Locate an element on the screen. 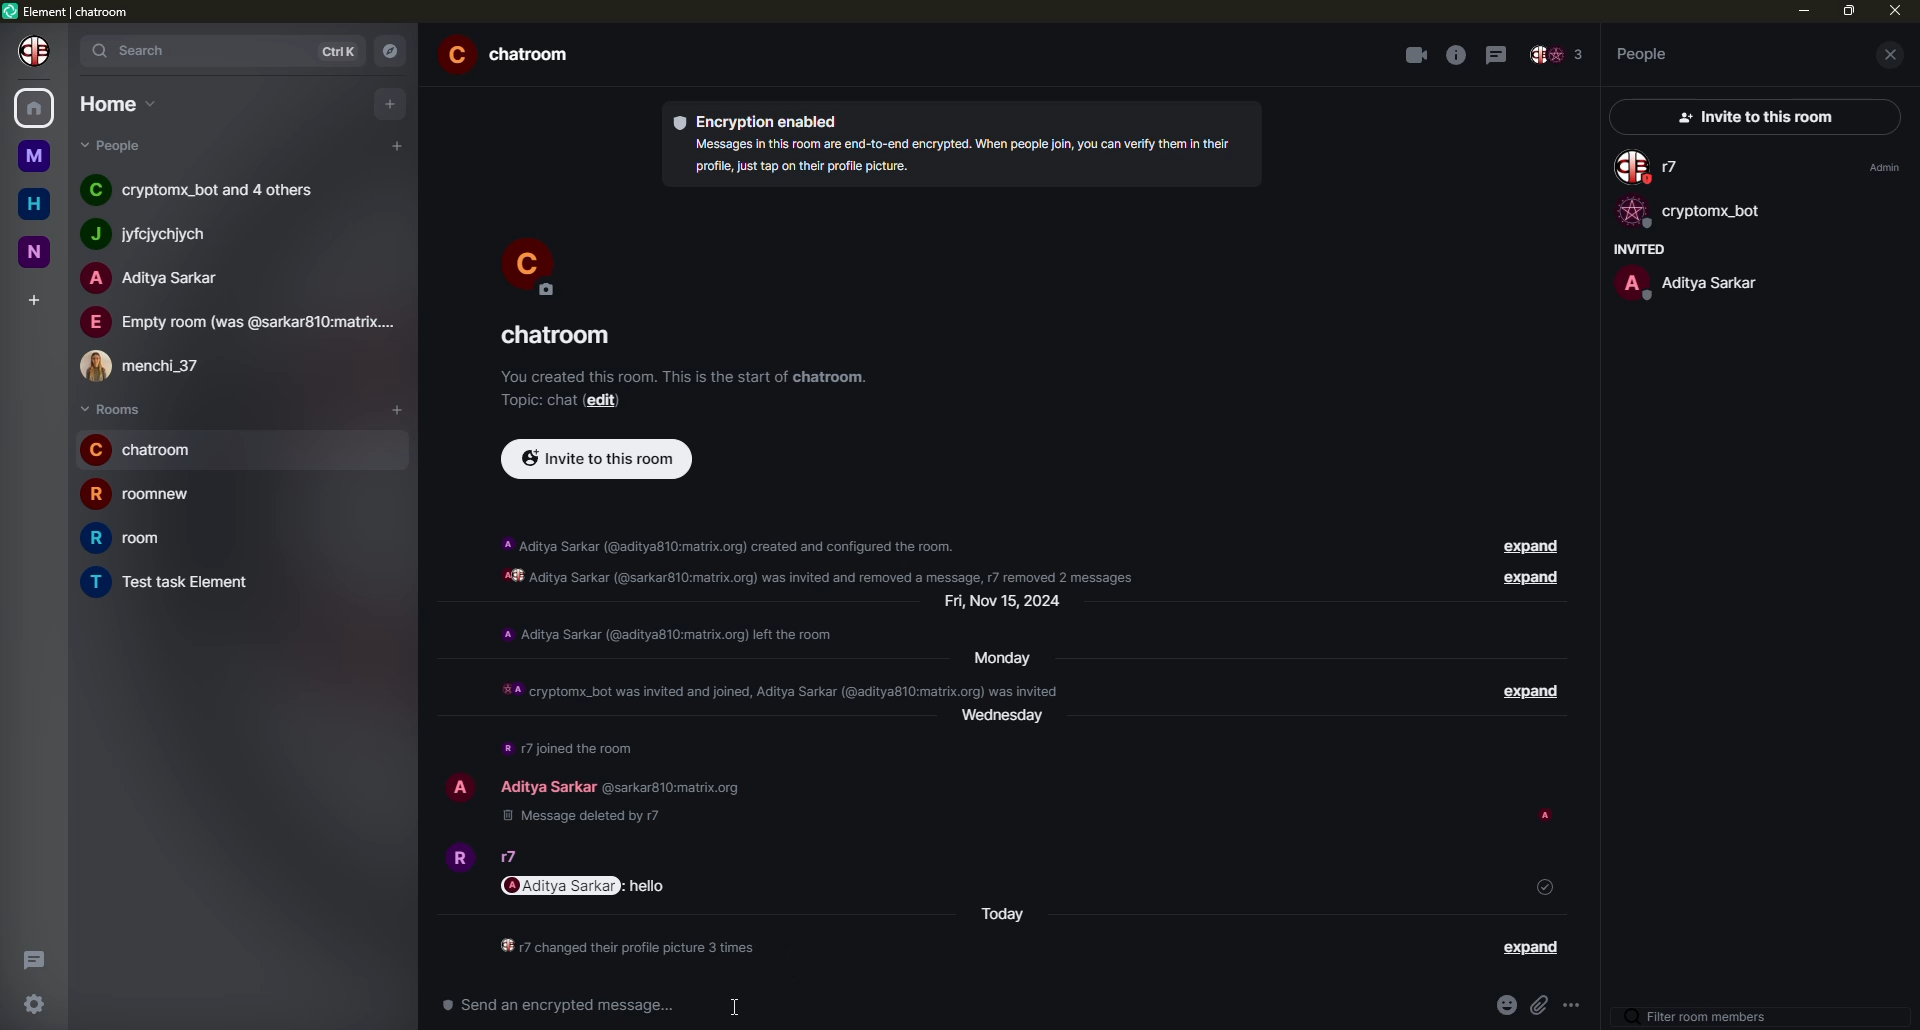  edit is located at coordinates (601, 401).